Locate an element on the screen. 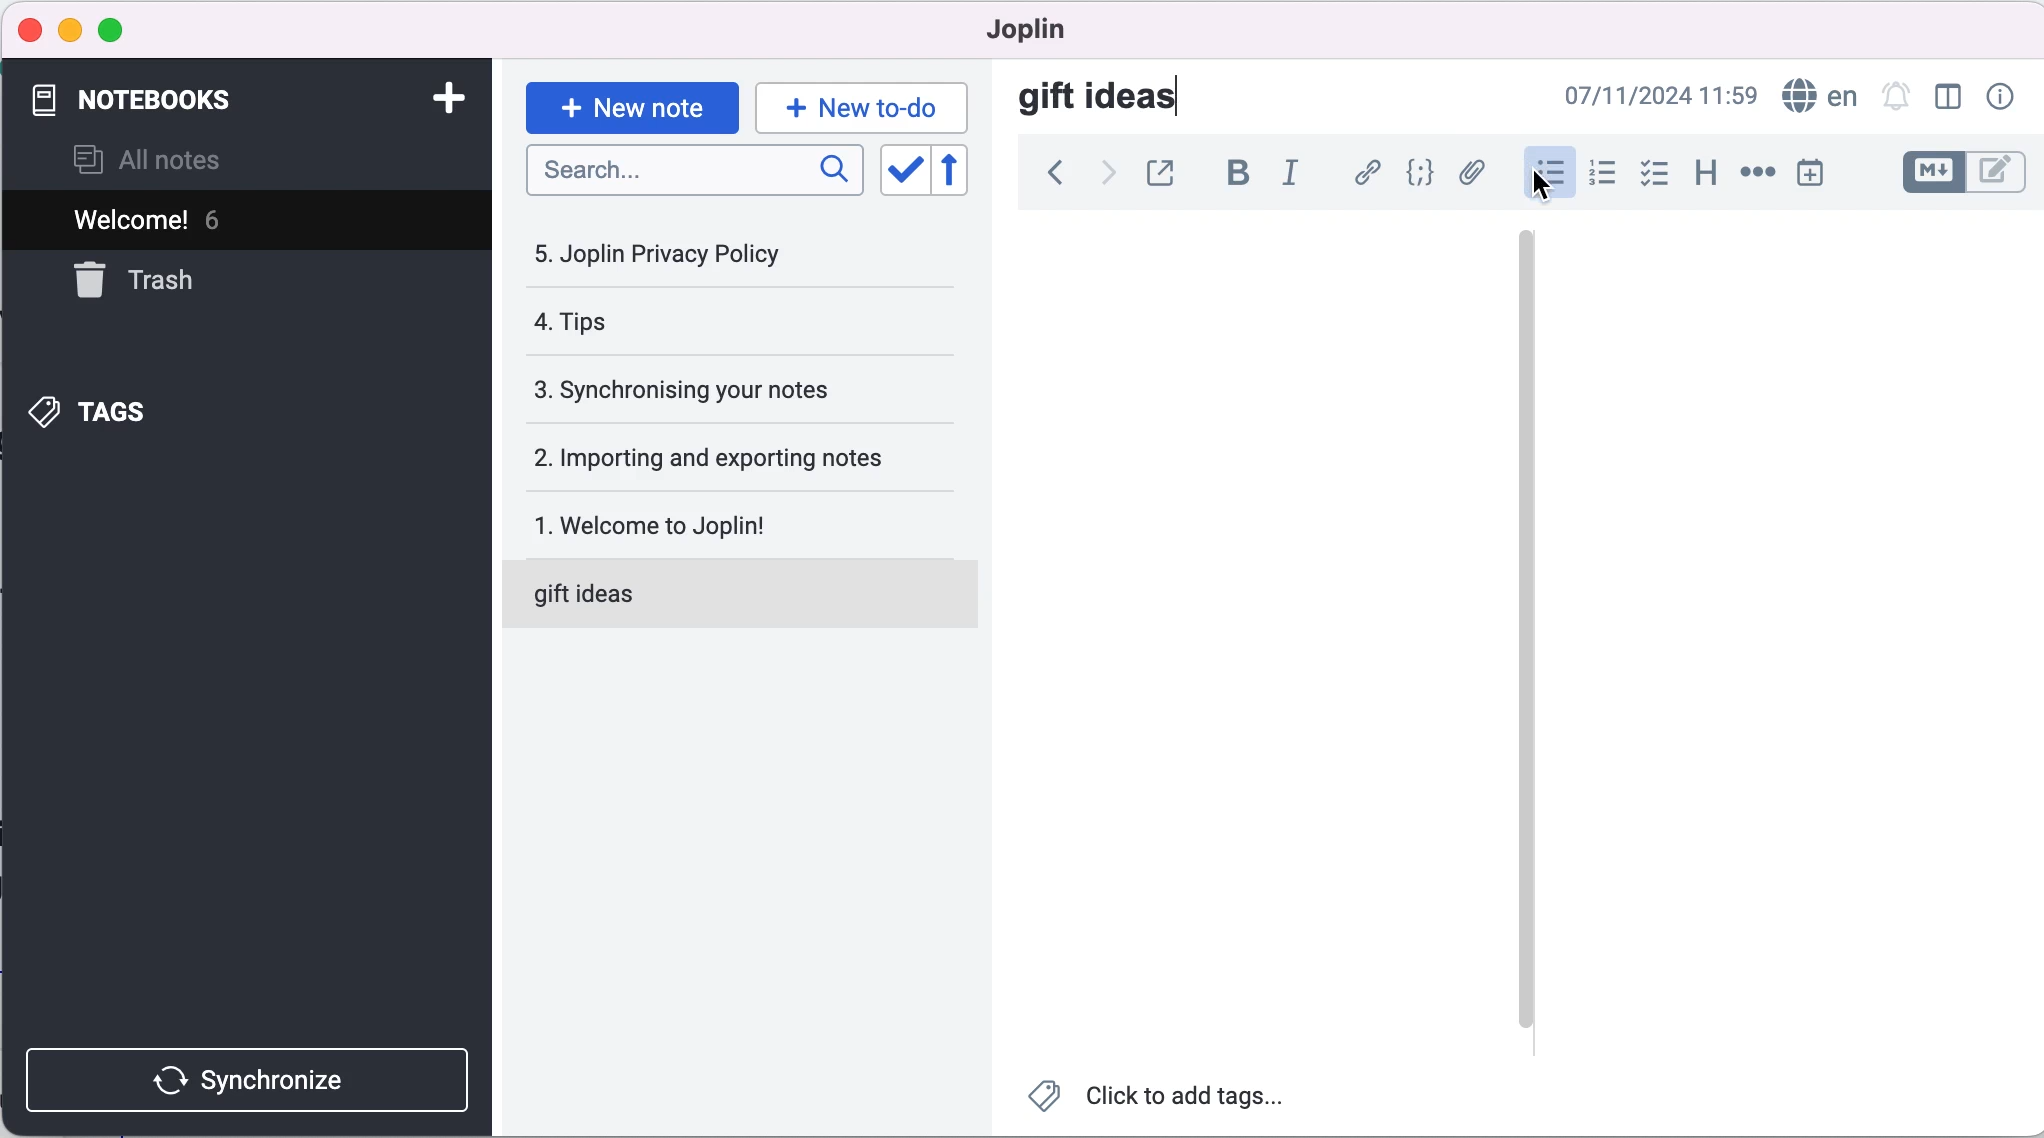  horizontal rule is located at coordinates (1757, 175).